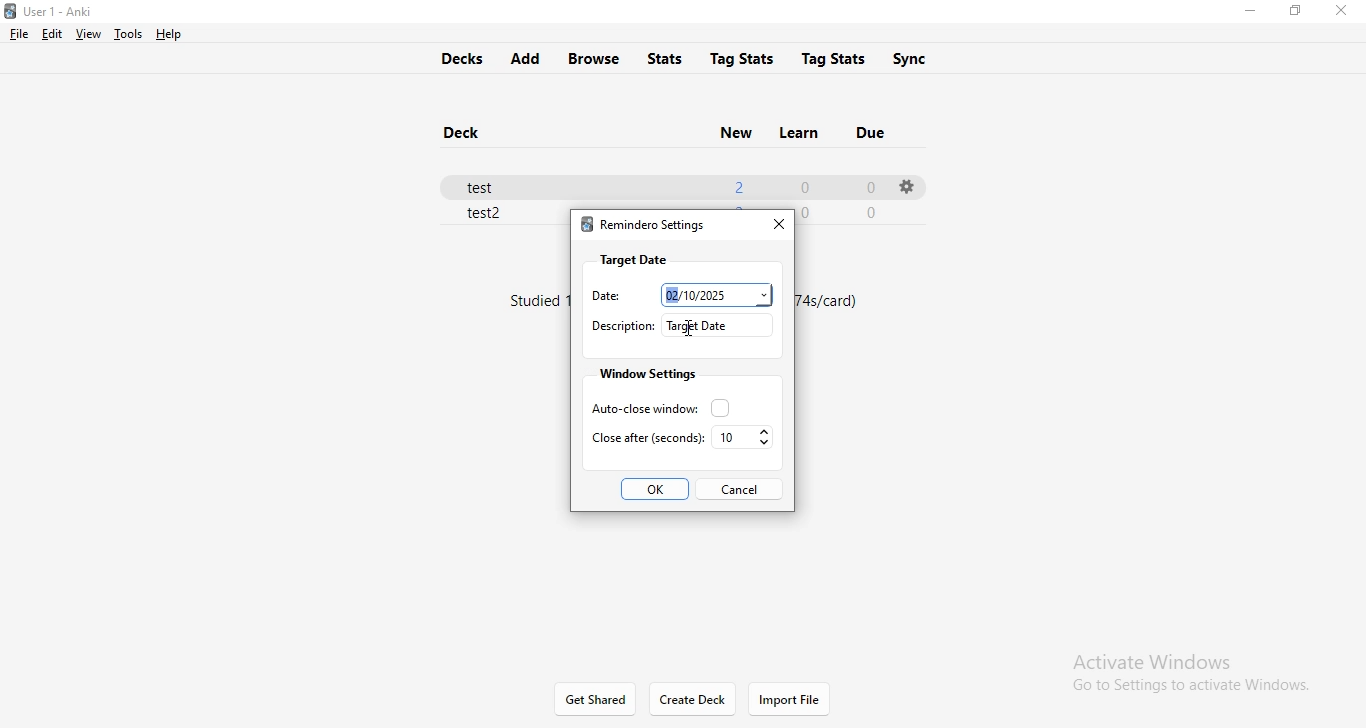 The width and height of the screenshot is (1366, 728). Describe the element at coordinates (534, 302) in the screenshot. I see `text` at that location.